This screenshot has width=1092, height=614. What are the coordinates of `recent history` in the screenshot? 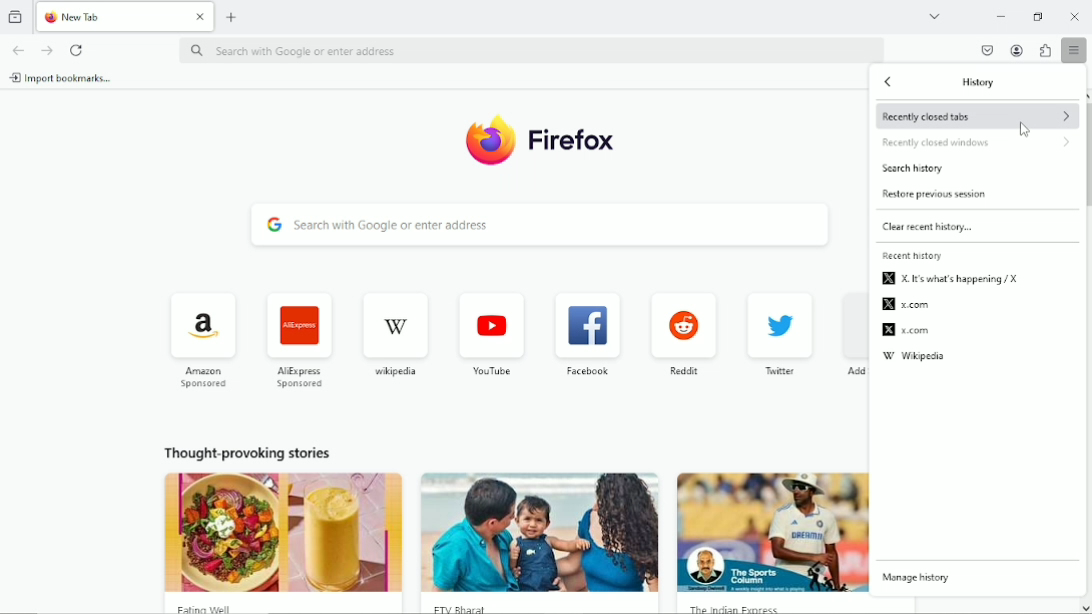 It's located at (913, 256).